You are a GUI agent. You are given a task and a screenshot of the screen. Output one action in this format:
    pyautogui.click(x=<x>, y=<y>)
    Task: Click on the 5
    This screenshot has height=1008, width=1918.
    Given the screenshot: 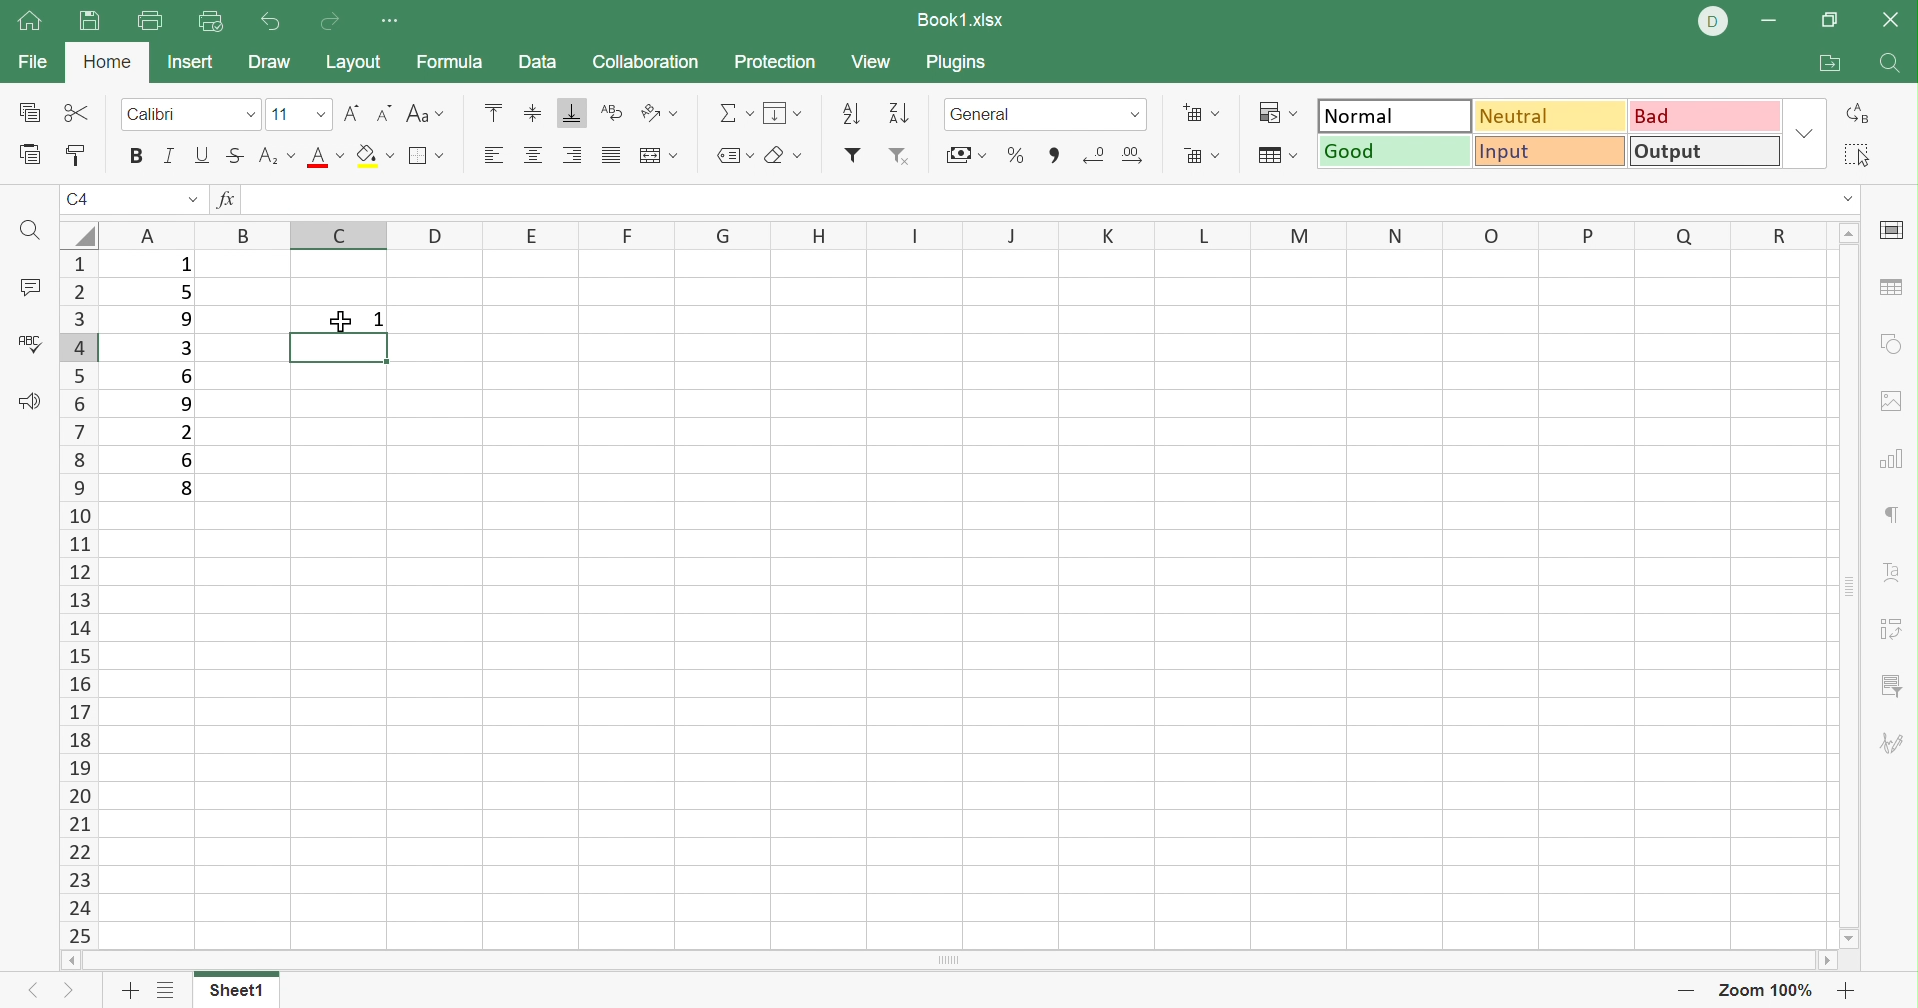 What is the action you would take?
    pyautogui.click(x=186, y=292)
    